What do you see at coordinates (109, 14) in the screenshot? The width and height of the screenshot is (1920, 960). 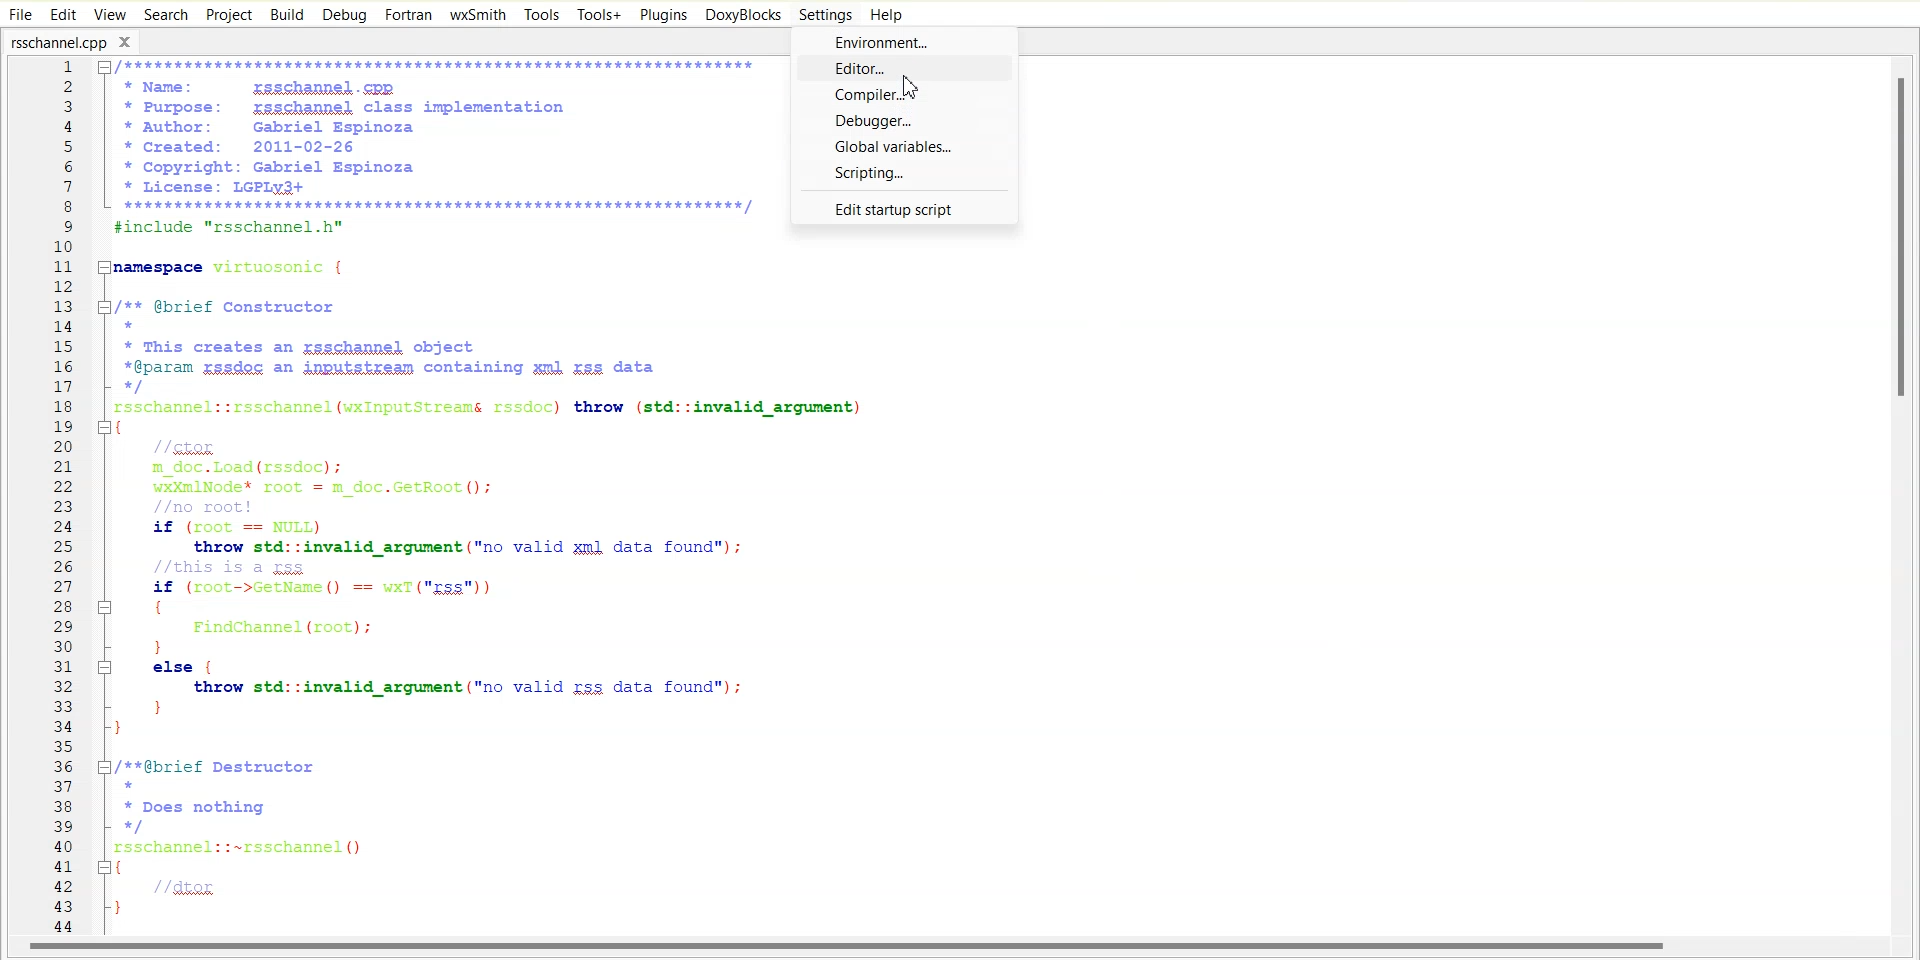 I see `View` at bounding box center [109, 14].